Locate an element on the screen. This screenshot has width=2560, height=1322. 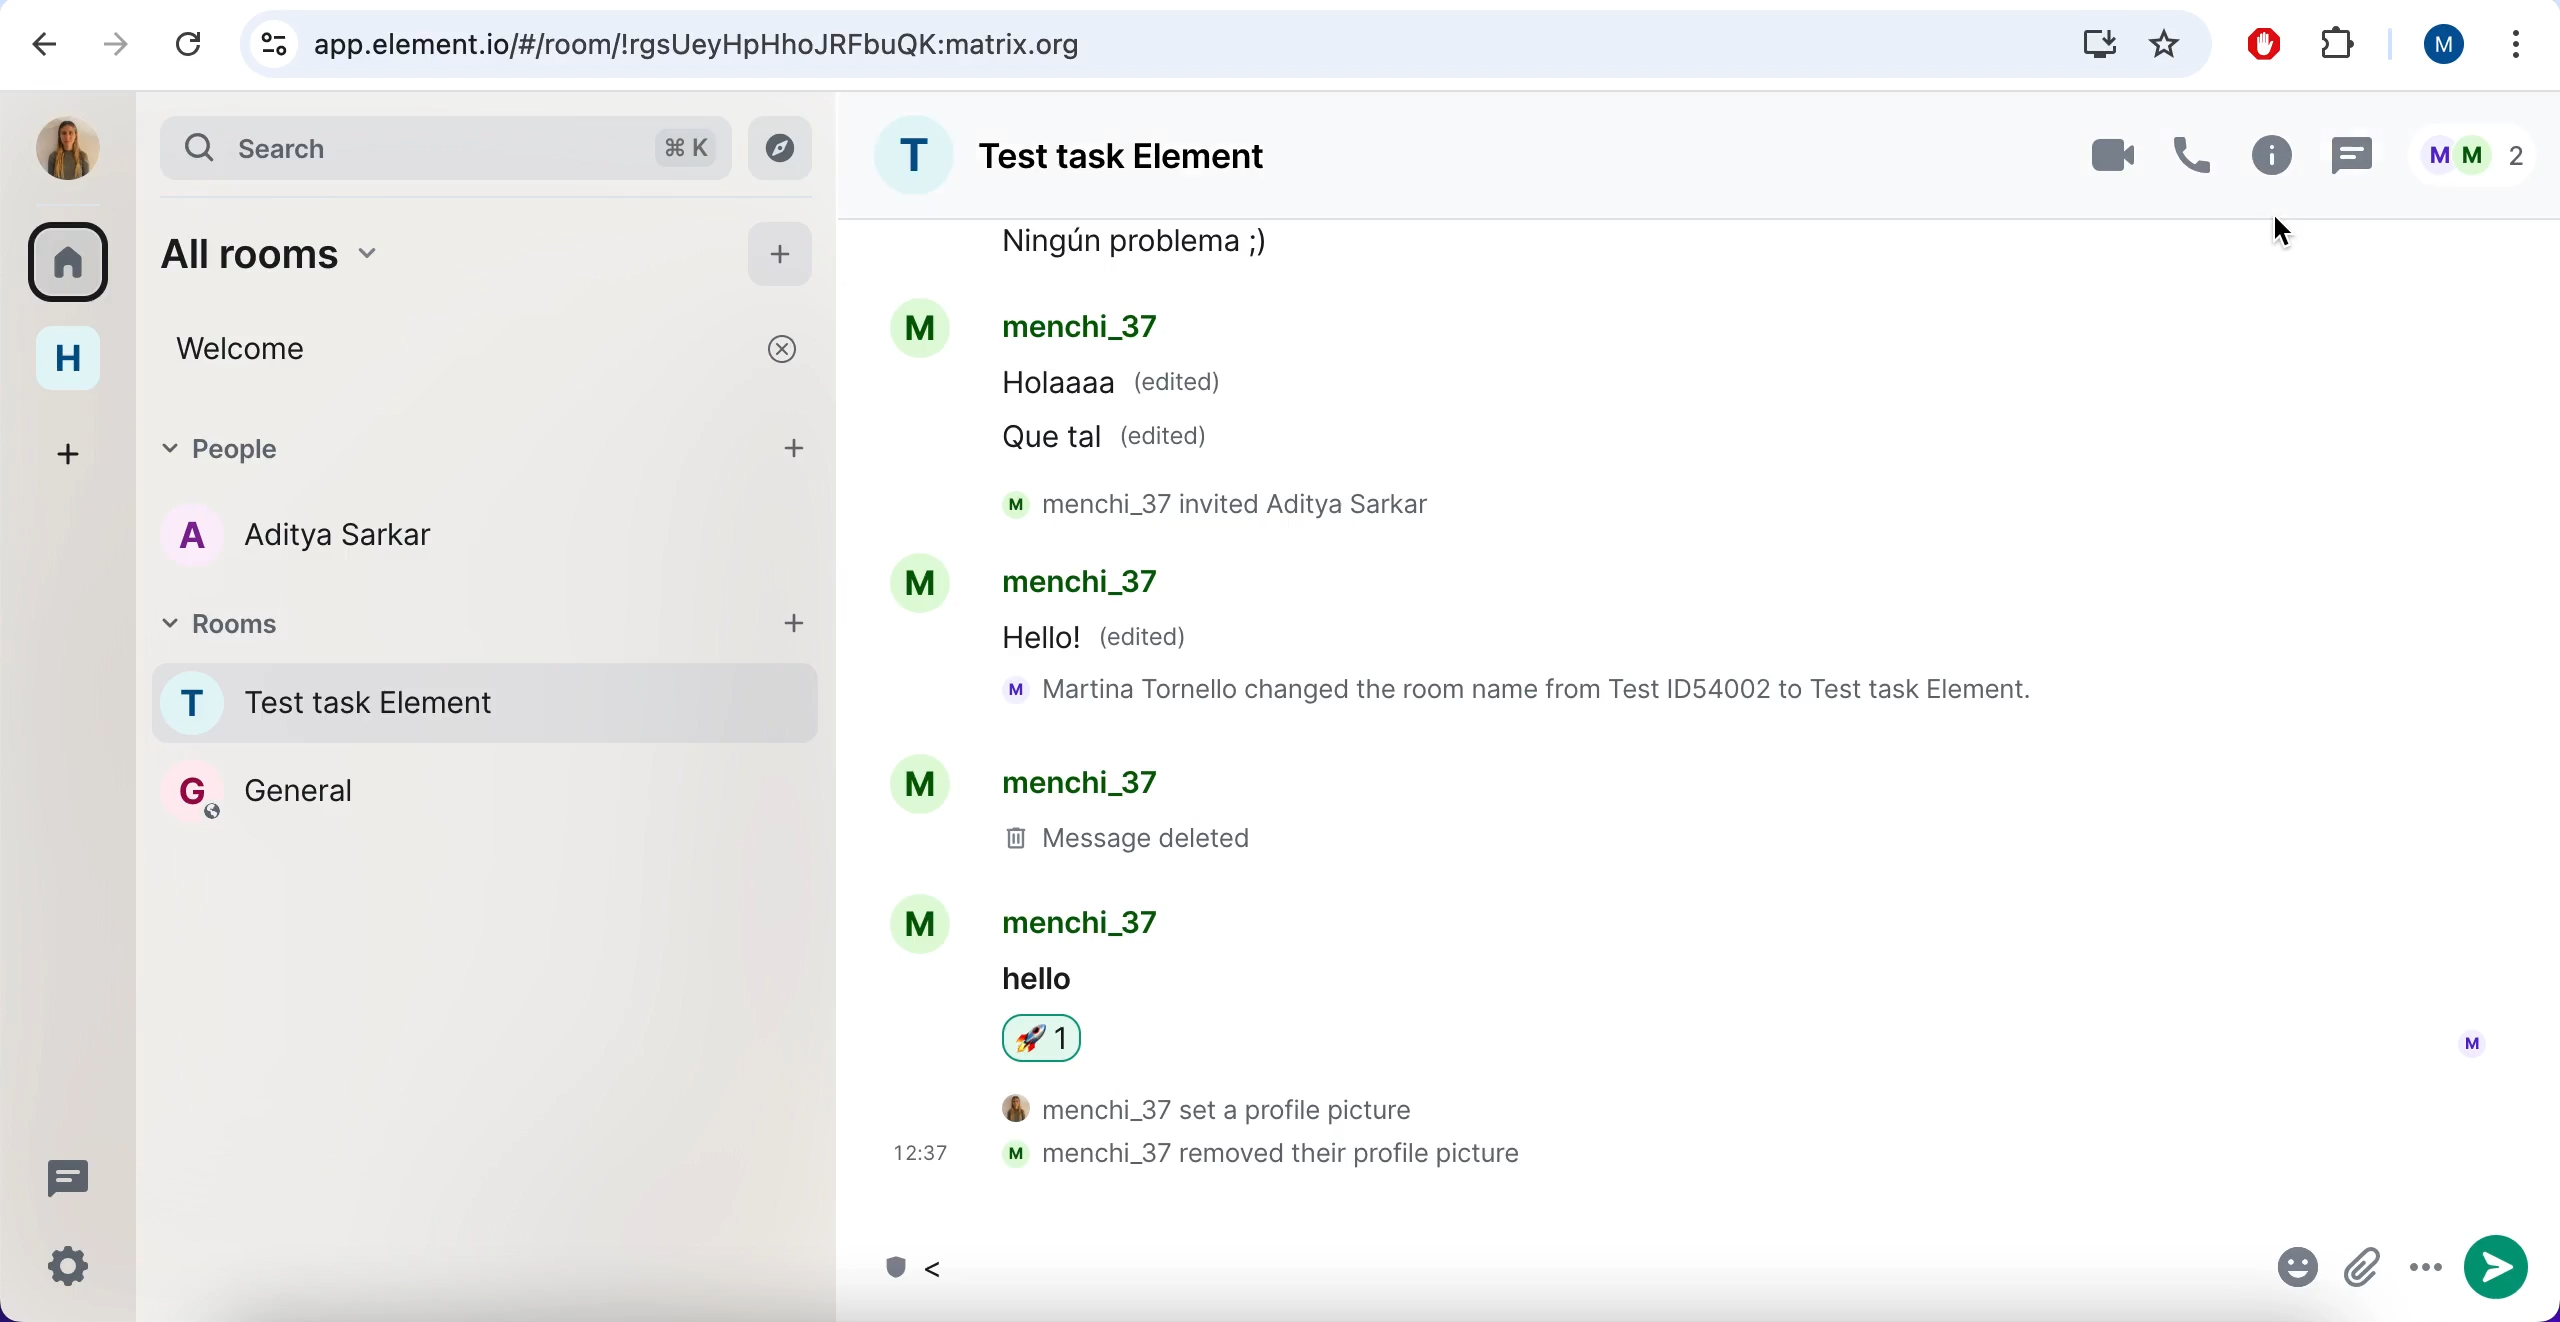
backward is located at coordinates (36, 45).